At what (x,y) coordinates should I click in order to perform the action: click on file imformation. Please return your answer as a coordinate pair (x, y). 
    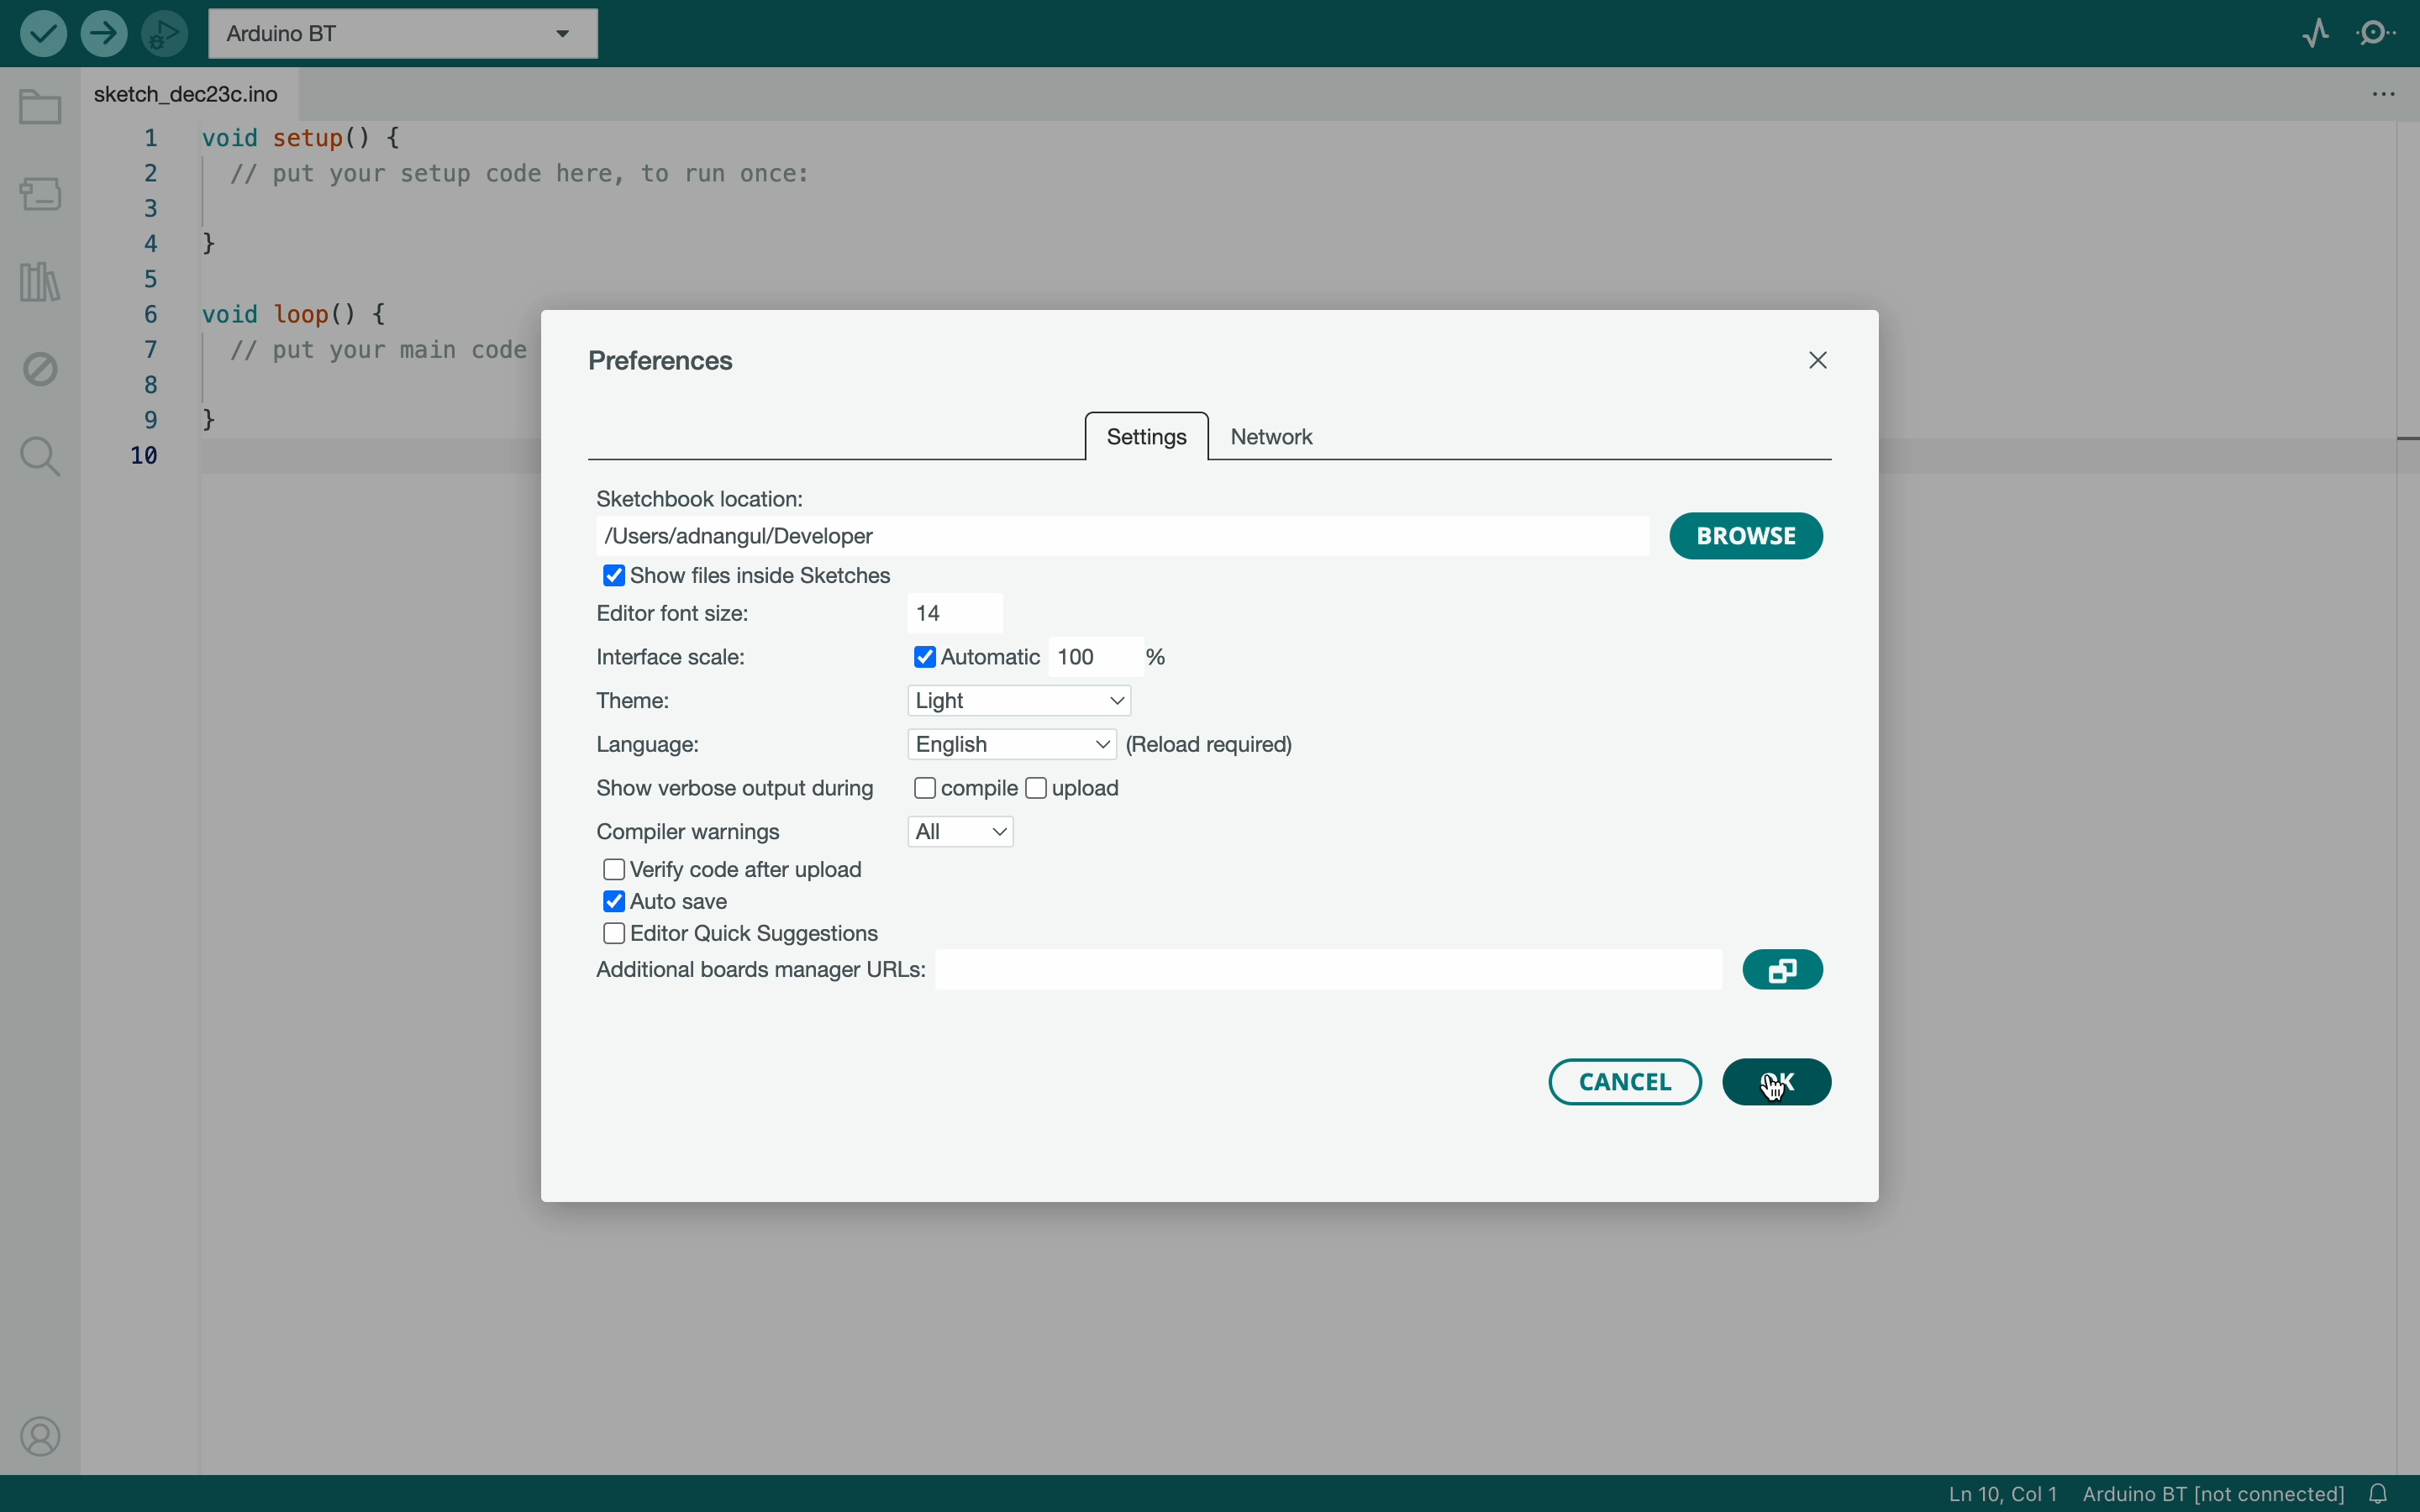
    Looking at the image, I should click on (2124, 1495).